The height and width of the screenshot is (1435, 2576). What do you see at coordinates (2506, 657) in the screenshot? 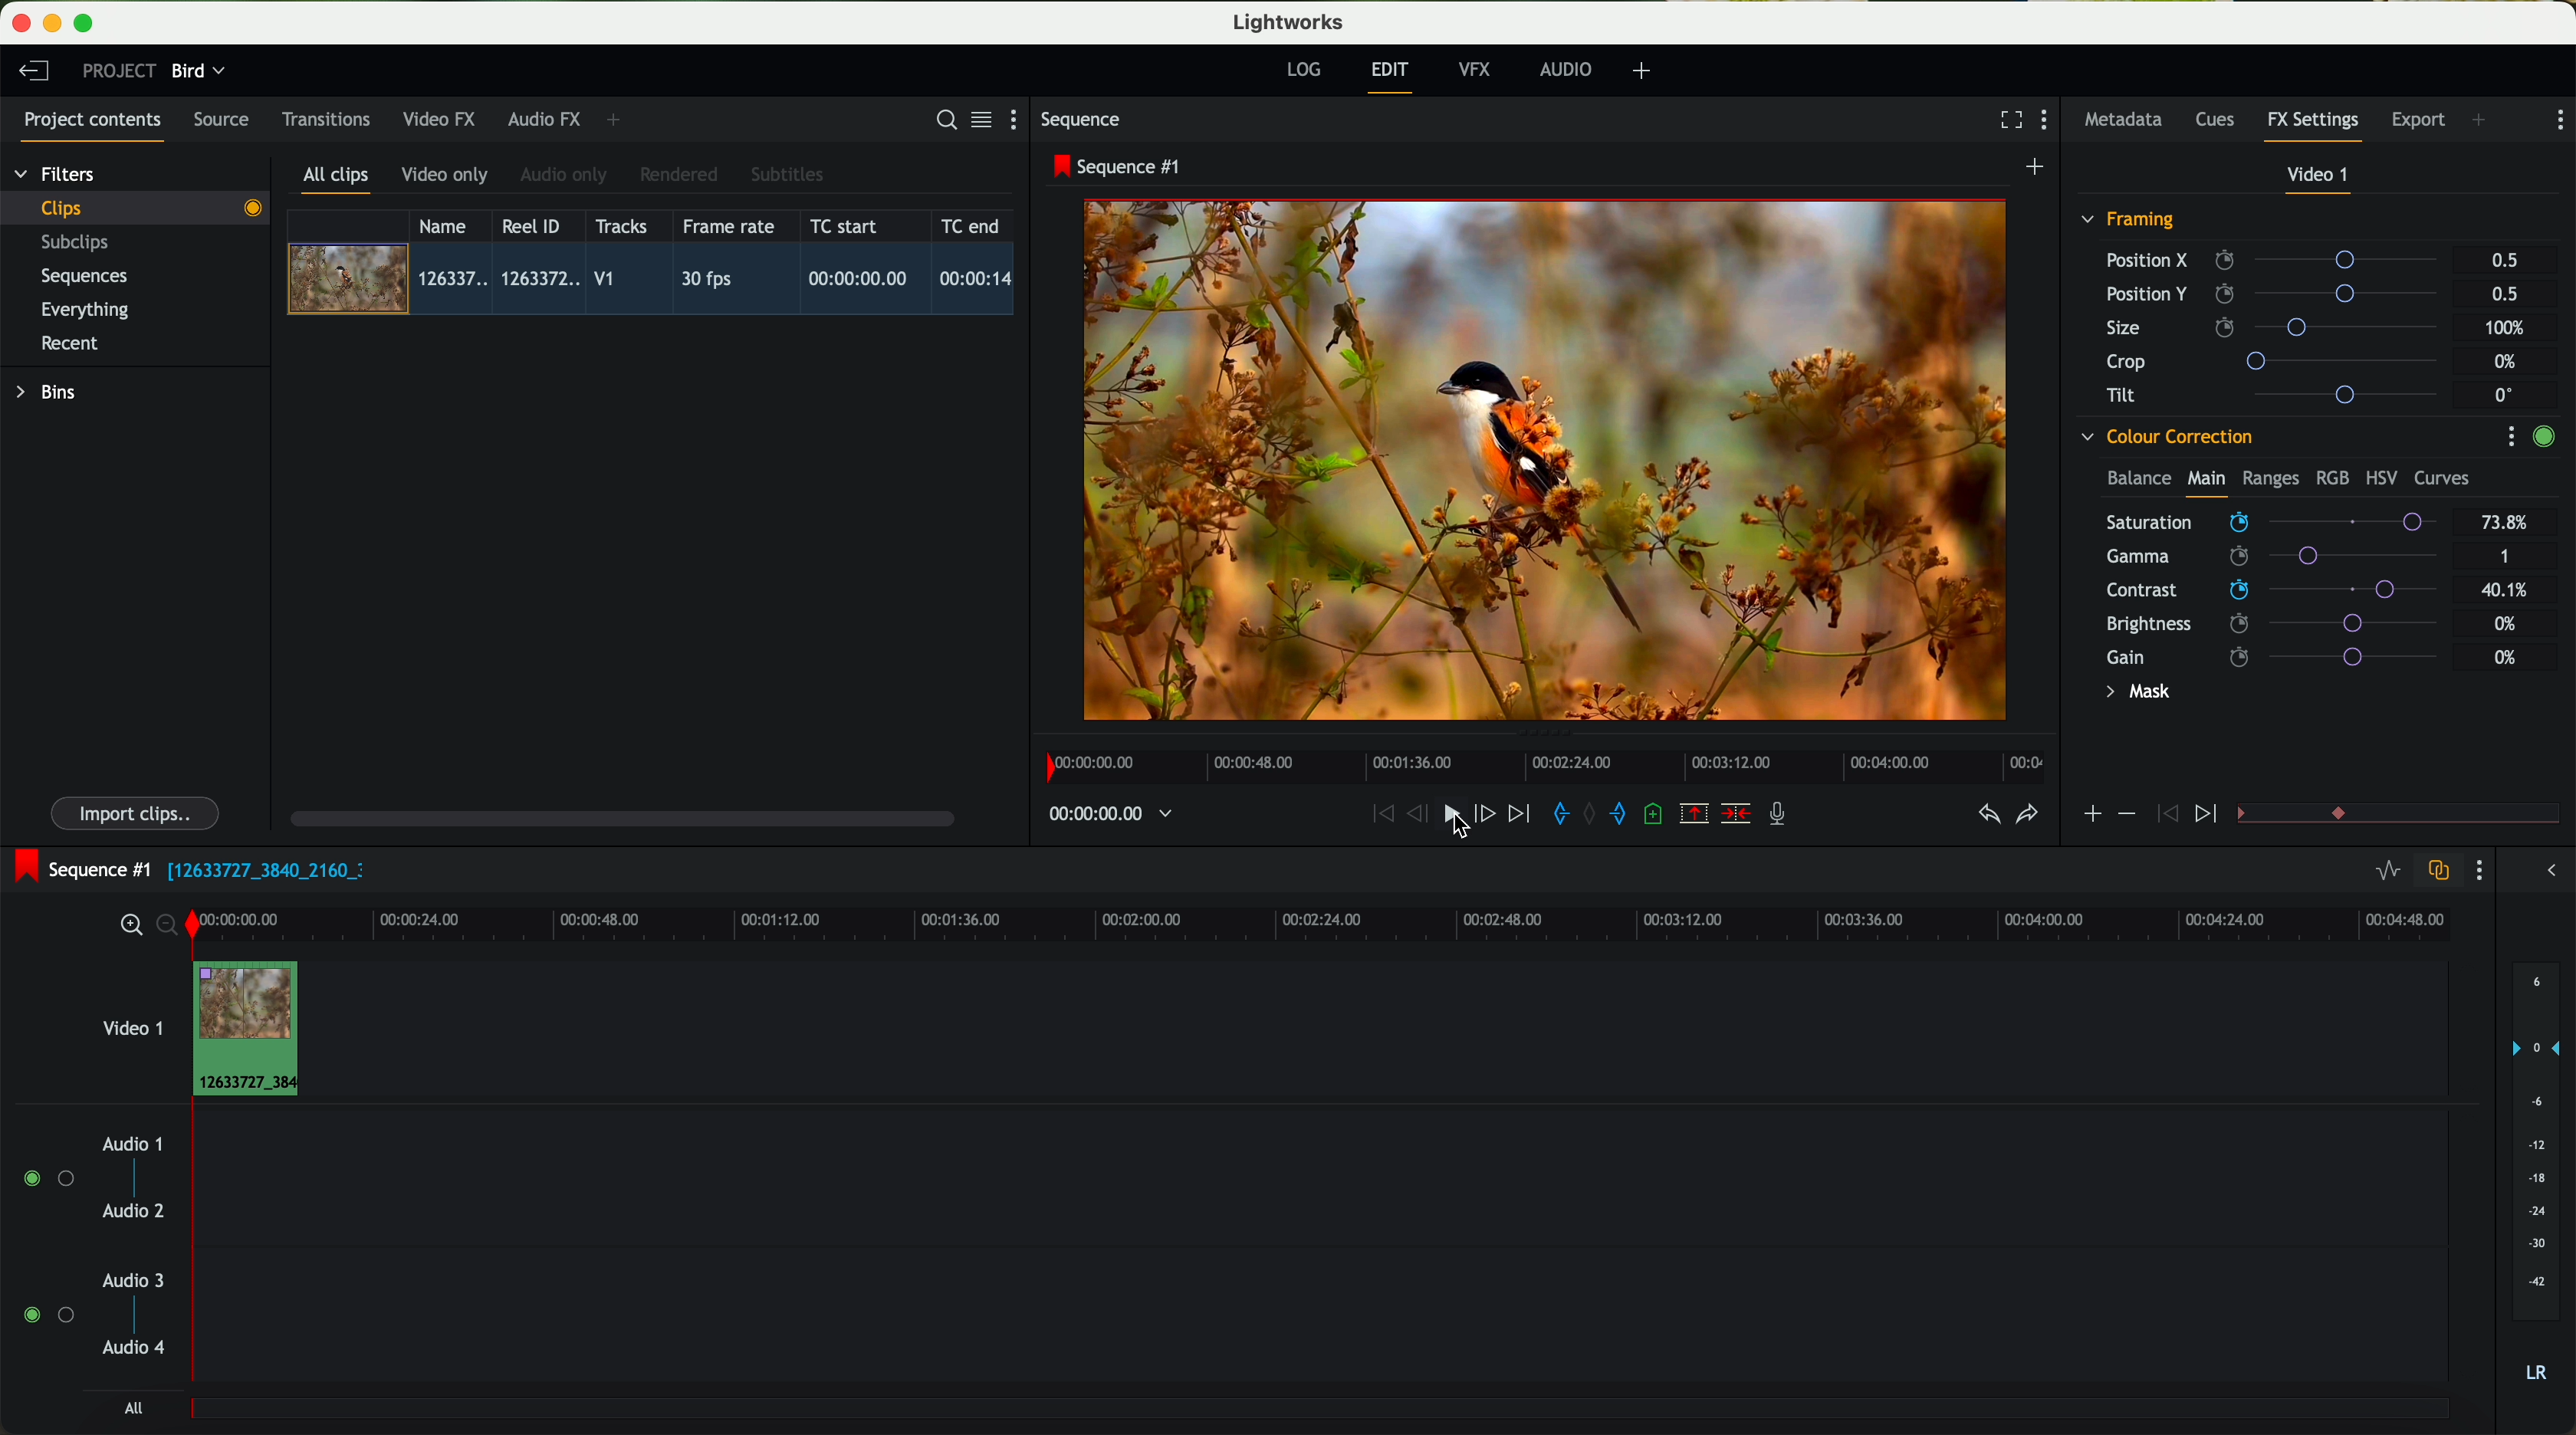
I see `0%` at bounding box center [2506, 657].